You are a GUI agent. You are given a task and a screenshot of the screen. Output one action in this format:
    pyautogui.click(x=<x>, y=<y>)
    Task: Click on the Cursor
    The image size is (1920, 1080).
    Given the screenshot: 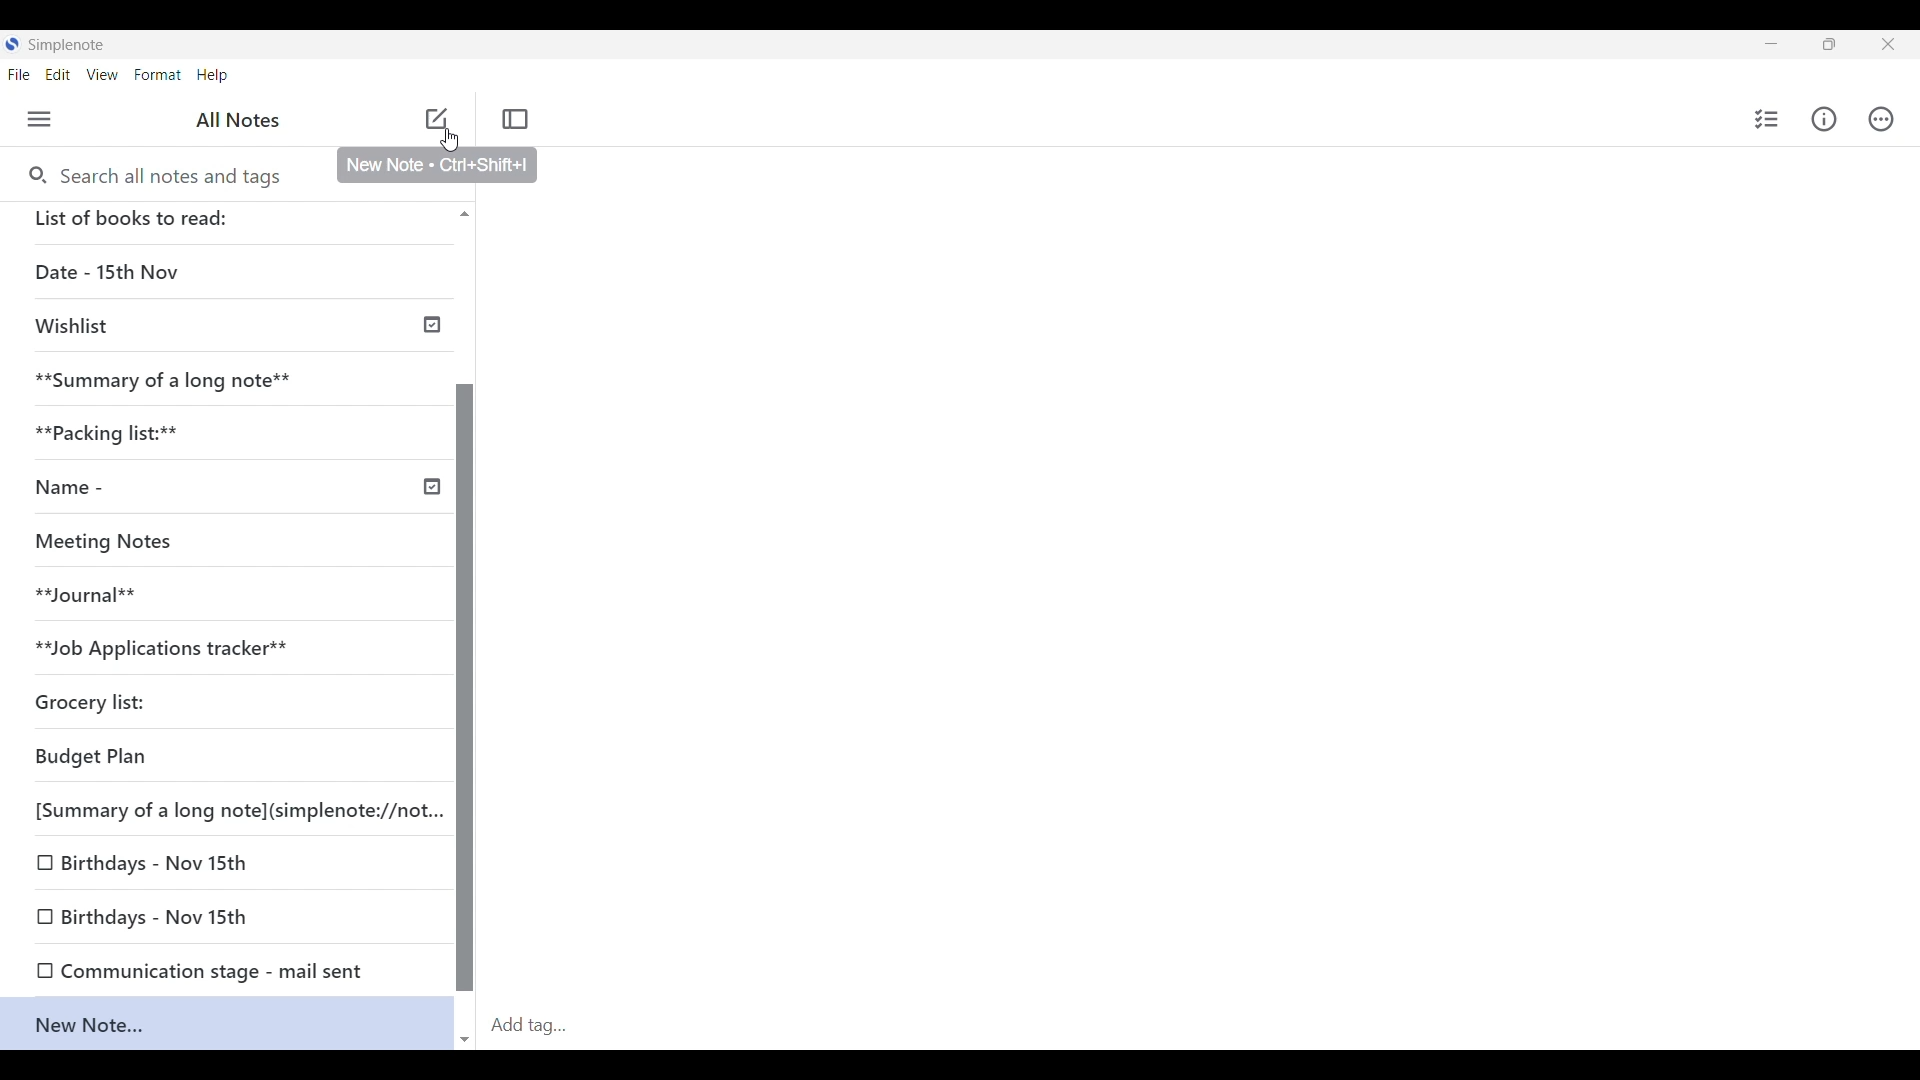 What is the action you would take?
    pyautogui.click(x=456, y=137)
    